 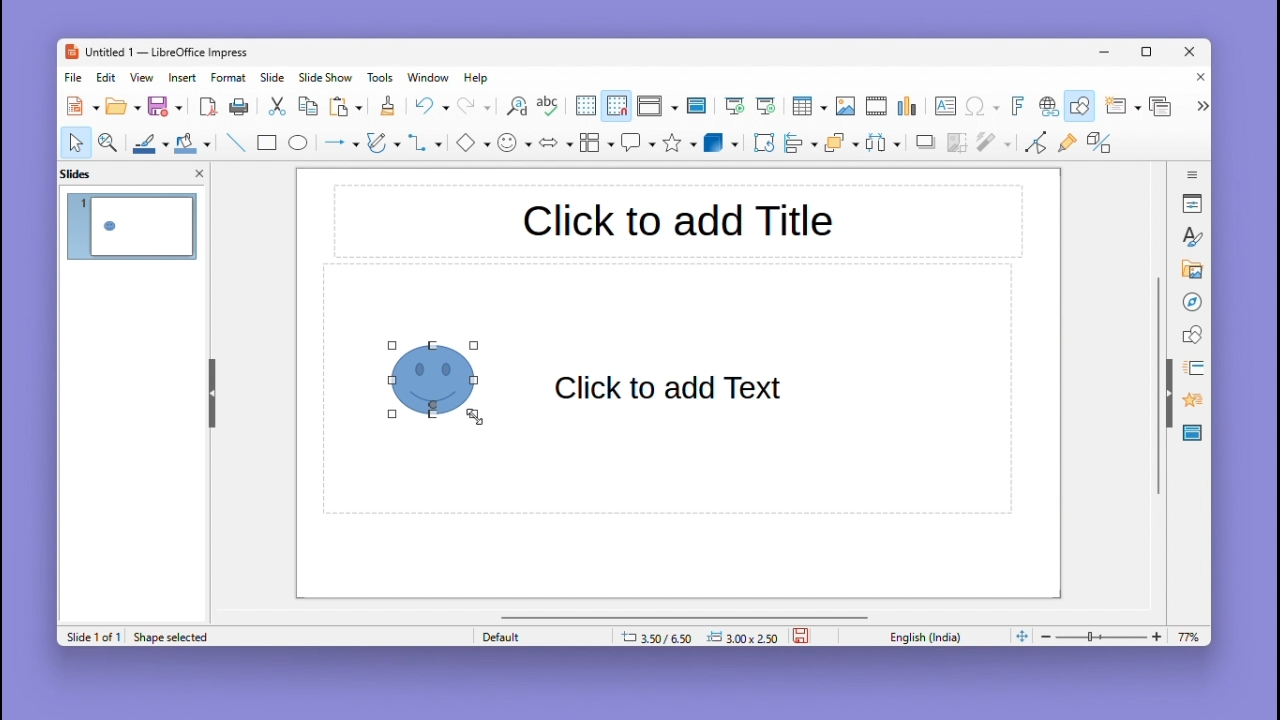 I want to click on Minimise, so click(x=1107, y=51).